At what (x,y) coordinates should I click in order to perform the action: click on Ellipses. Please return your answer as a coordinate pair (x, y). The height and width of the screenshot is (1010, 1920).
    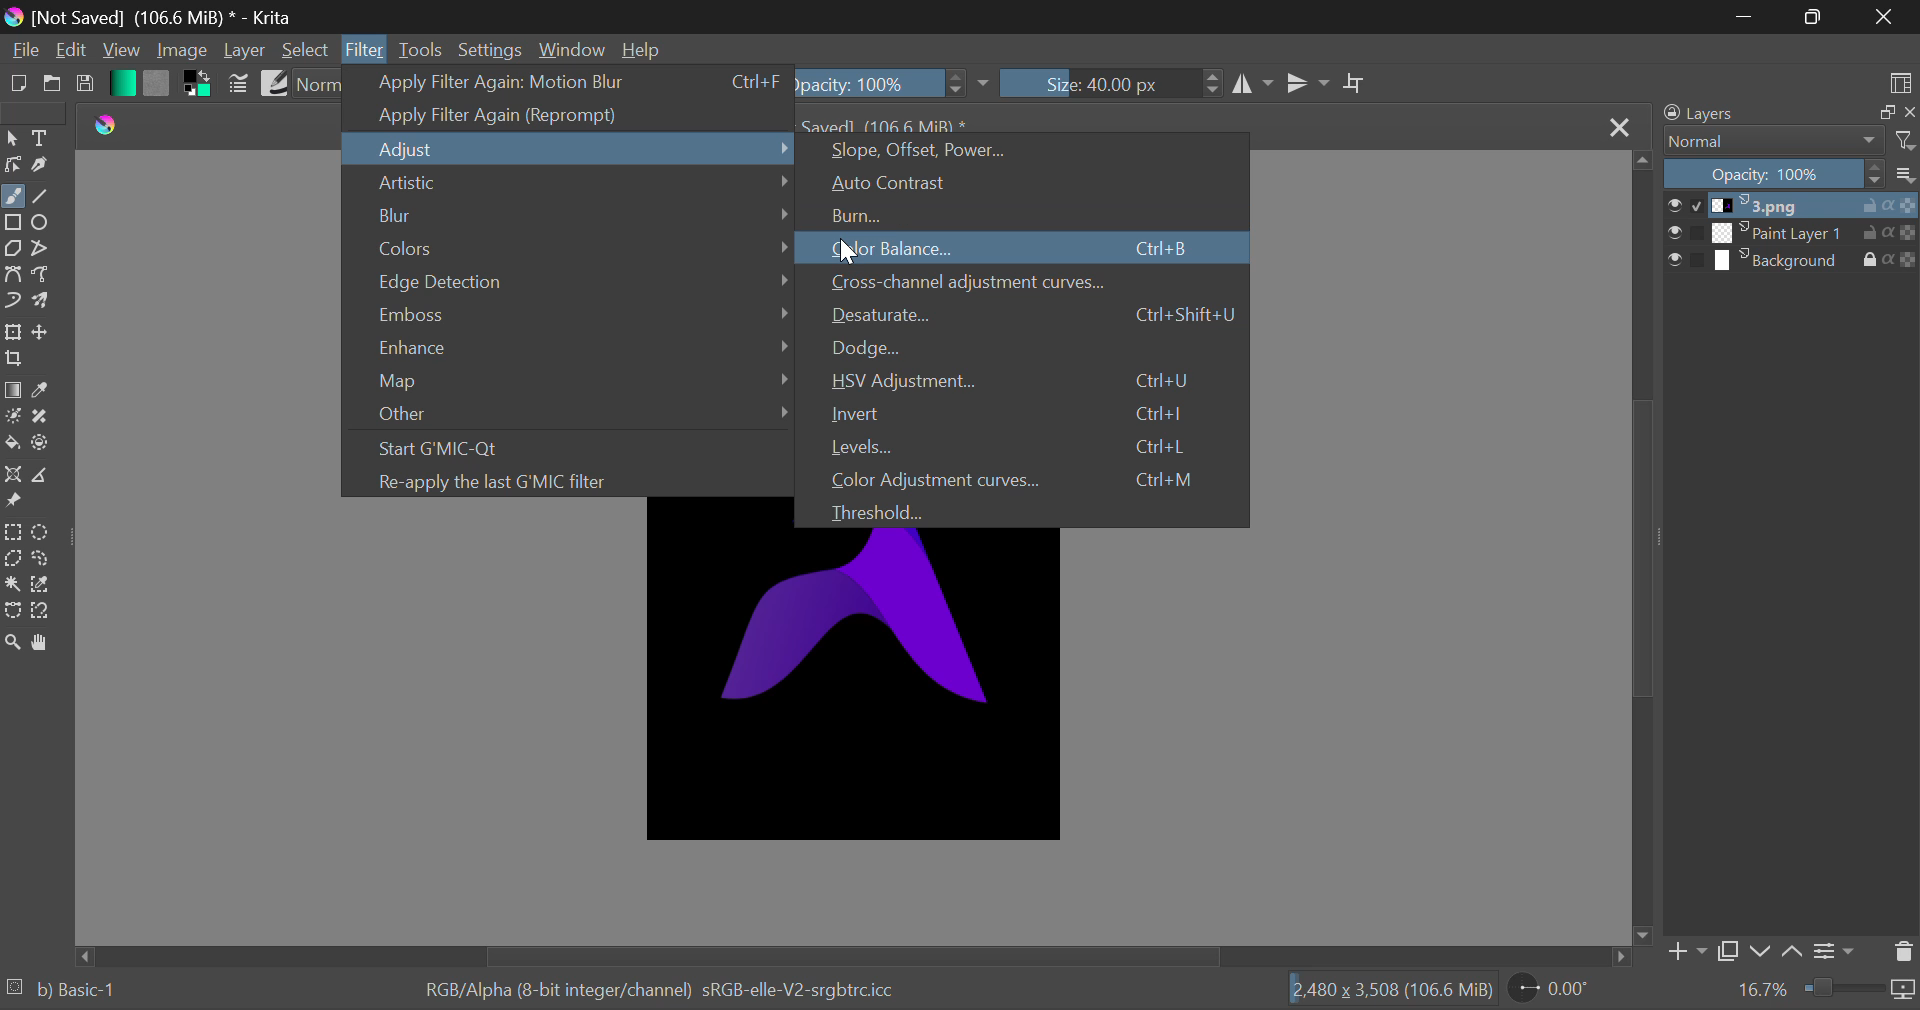
    Looking at the image, I should click on (44, 224).